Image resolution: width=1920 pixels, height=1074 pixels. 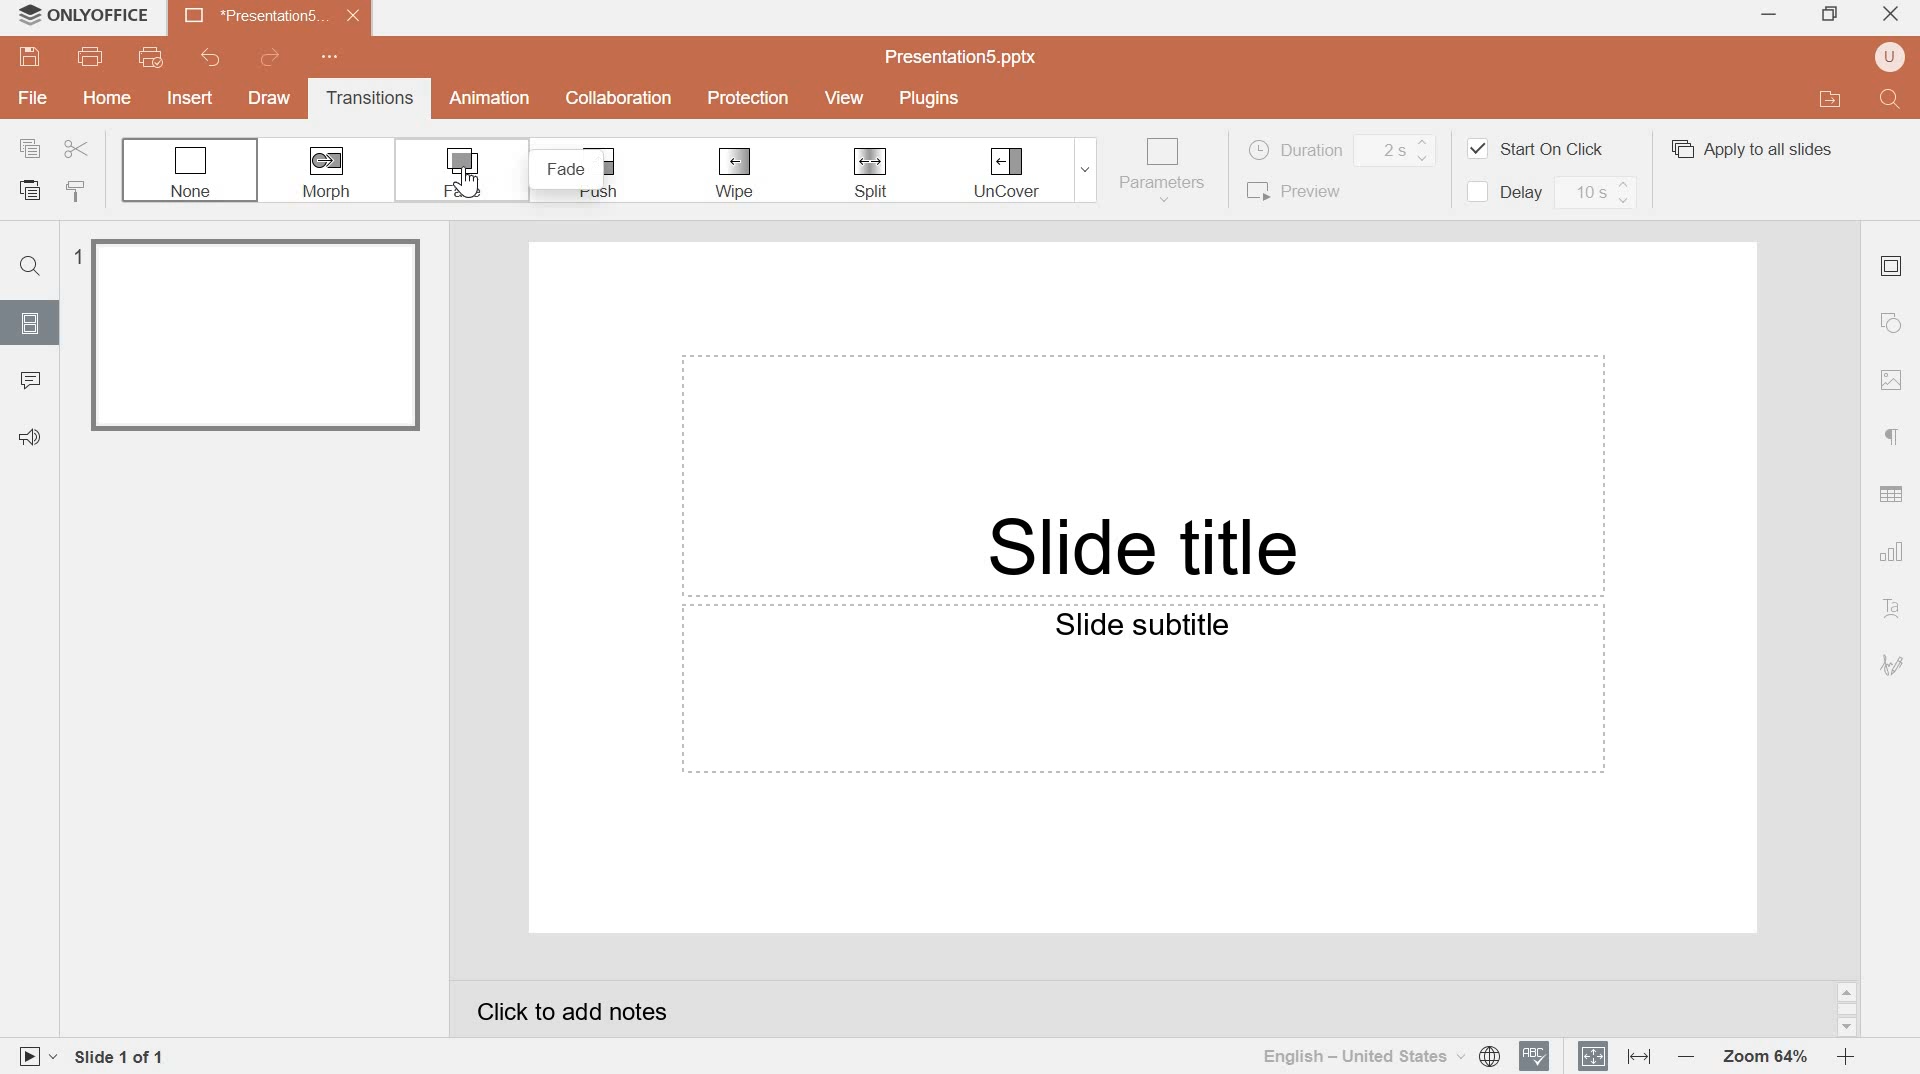 I want to click on File, so click(x=31, y=99).